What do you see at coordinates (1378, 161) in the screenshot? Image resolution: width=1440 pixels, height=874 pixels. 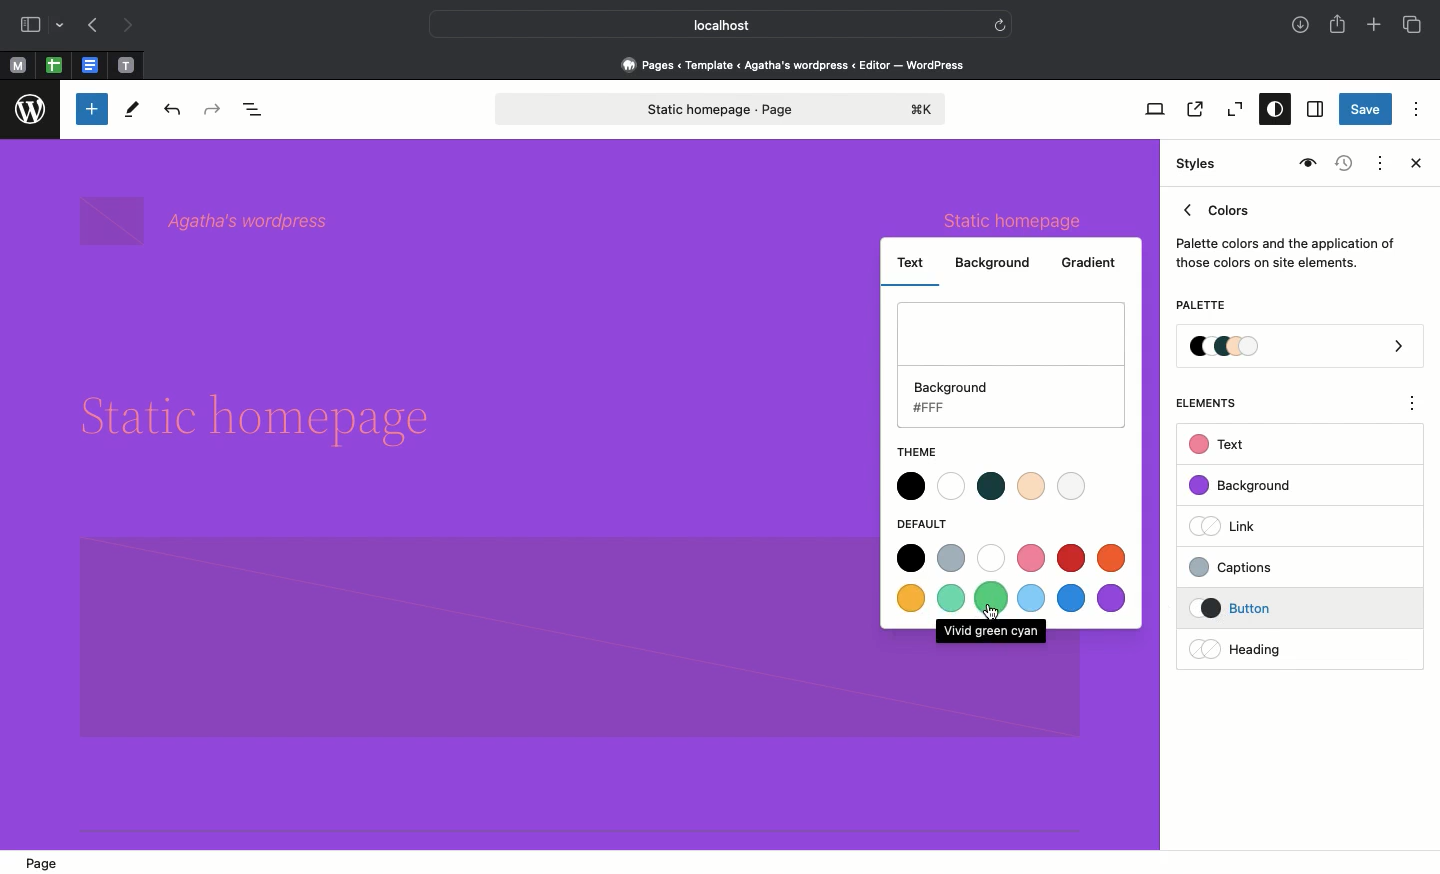 I see `Actions` at bounding box center [1378, 161].